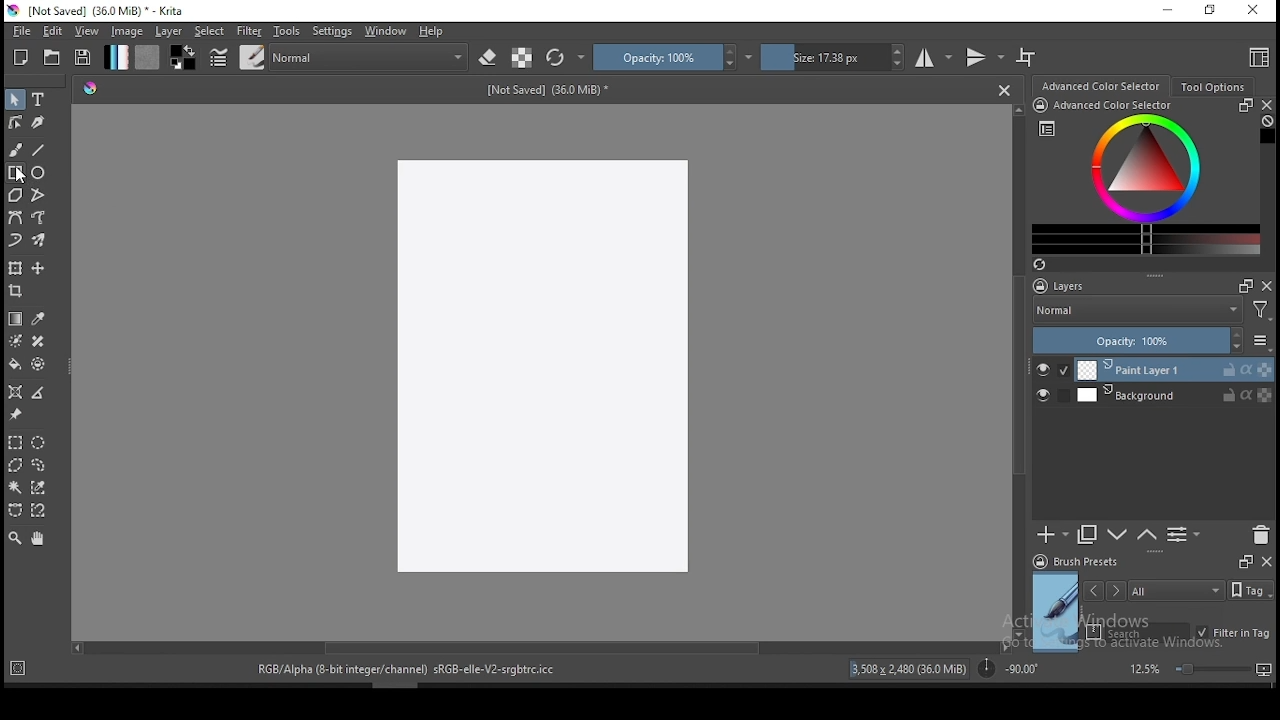 The width and height of the screenshot is (1280, 720). What do you see at coordinates (15, 392) in the screenshot?
I see `assistant tool` at bounding box center [15, 392].